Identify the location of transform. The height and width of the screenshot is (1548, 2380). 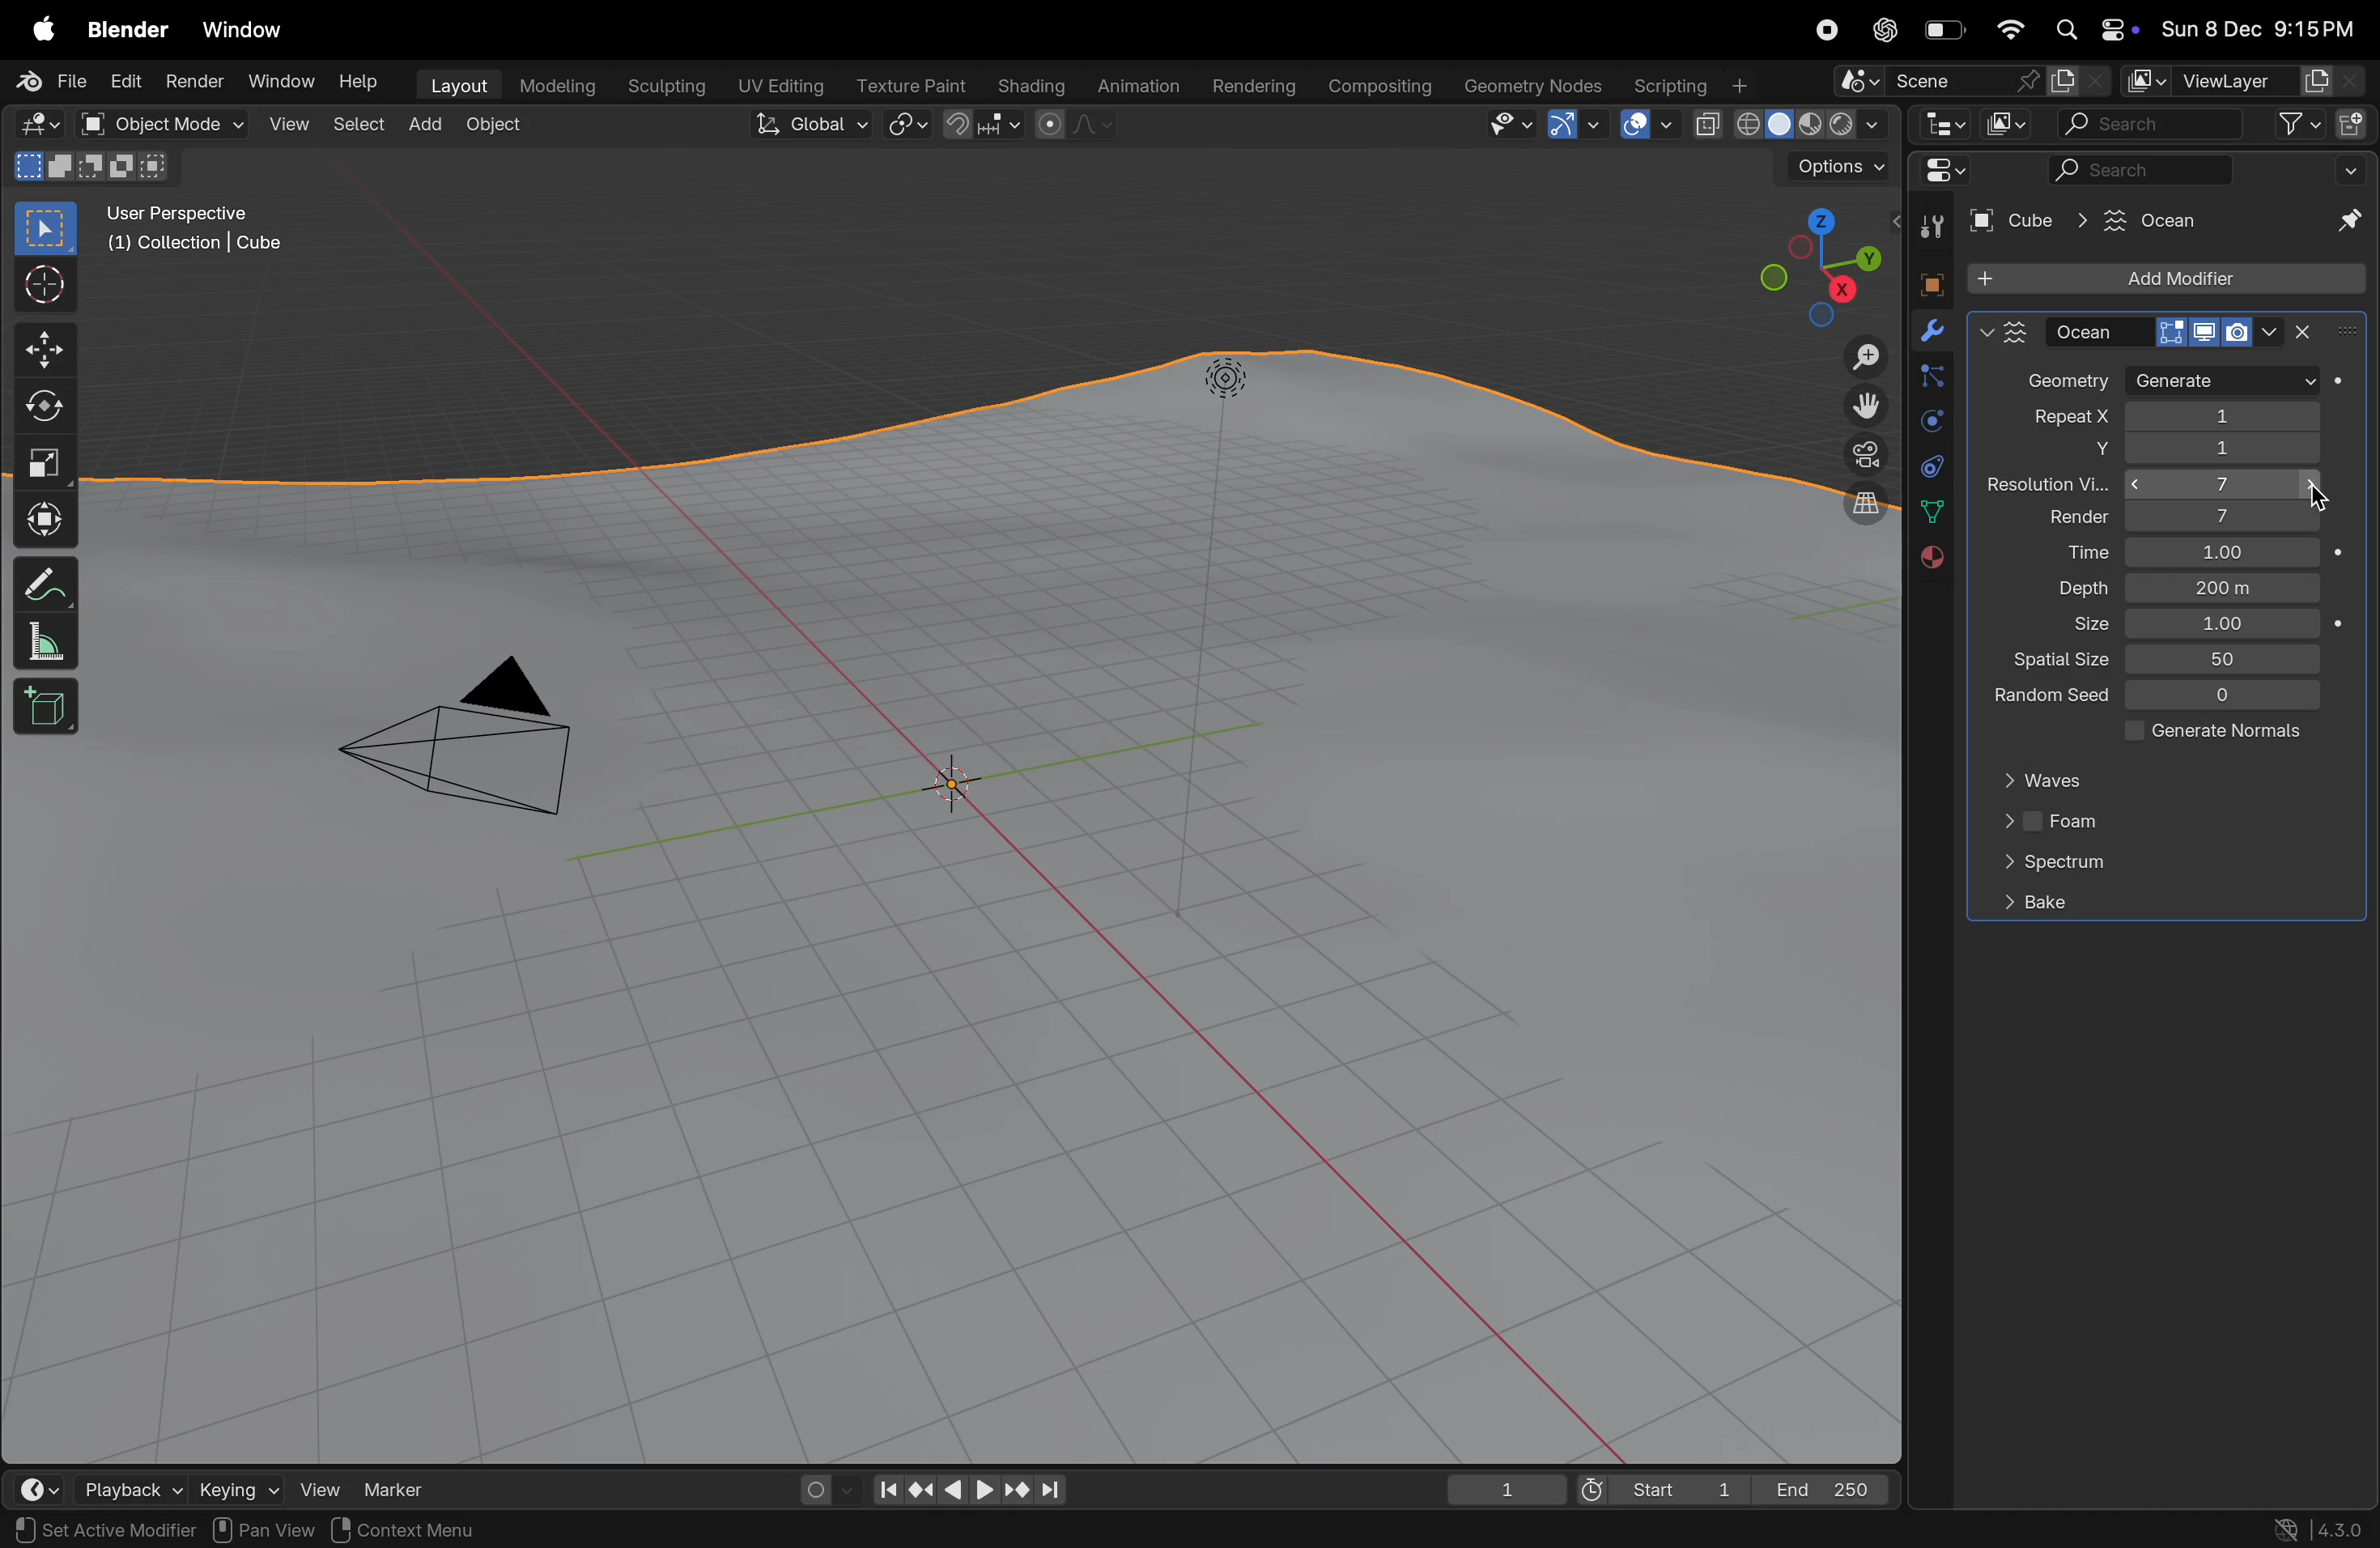
(45, 517).